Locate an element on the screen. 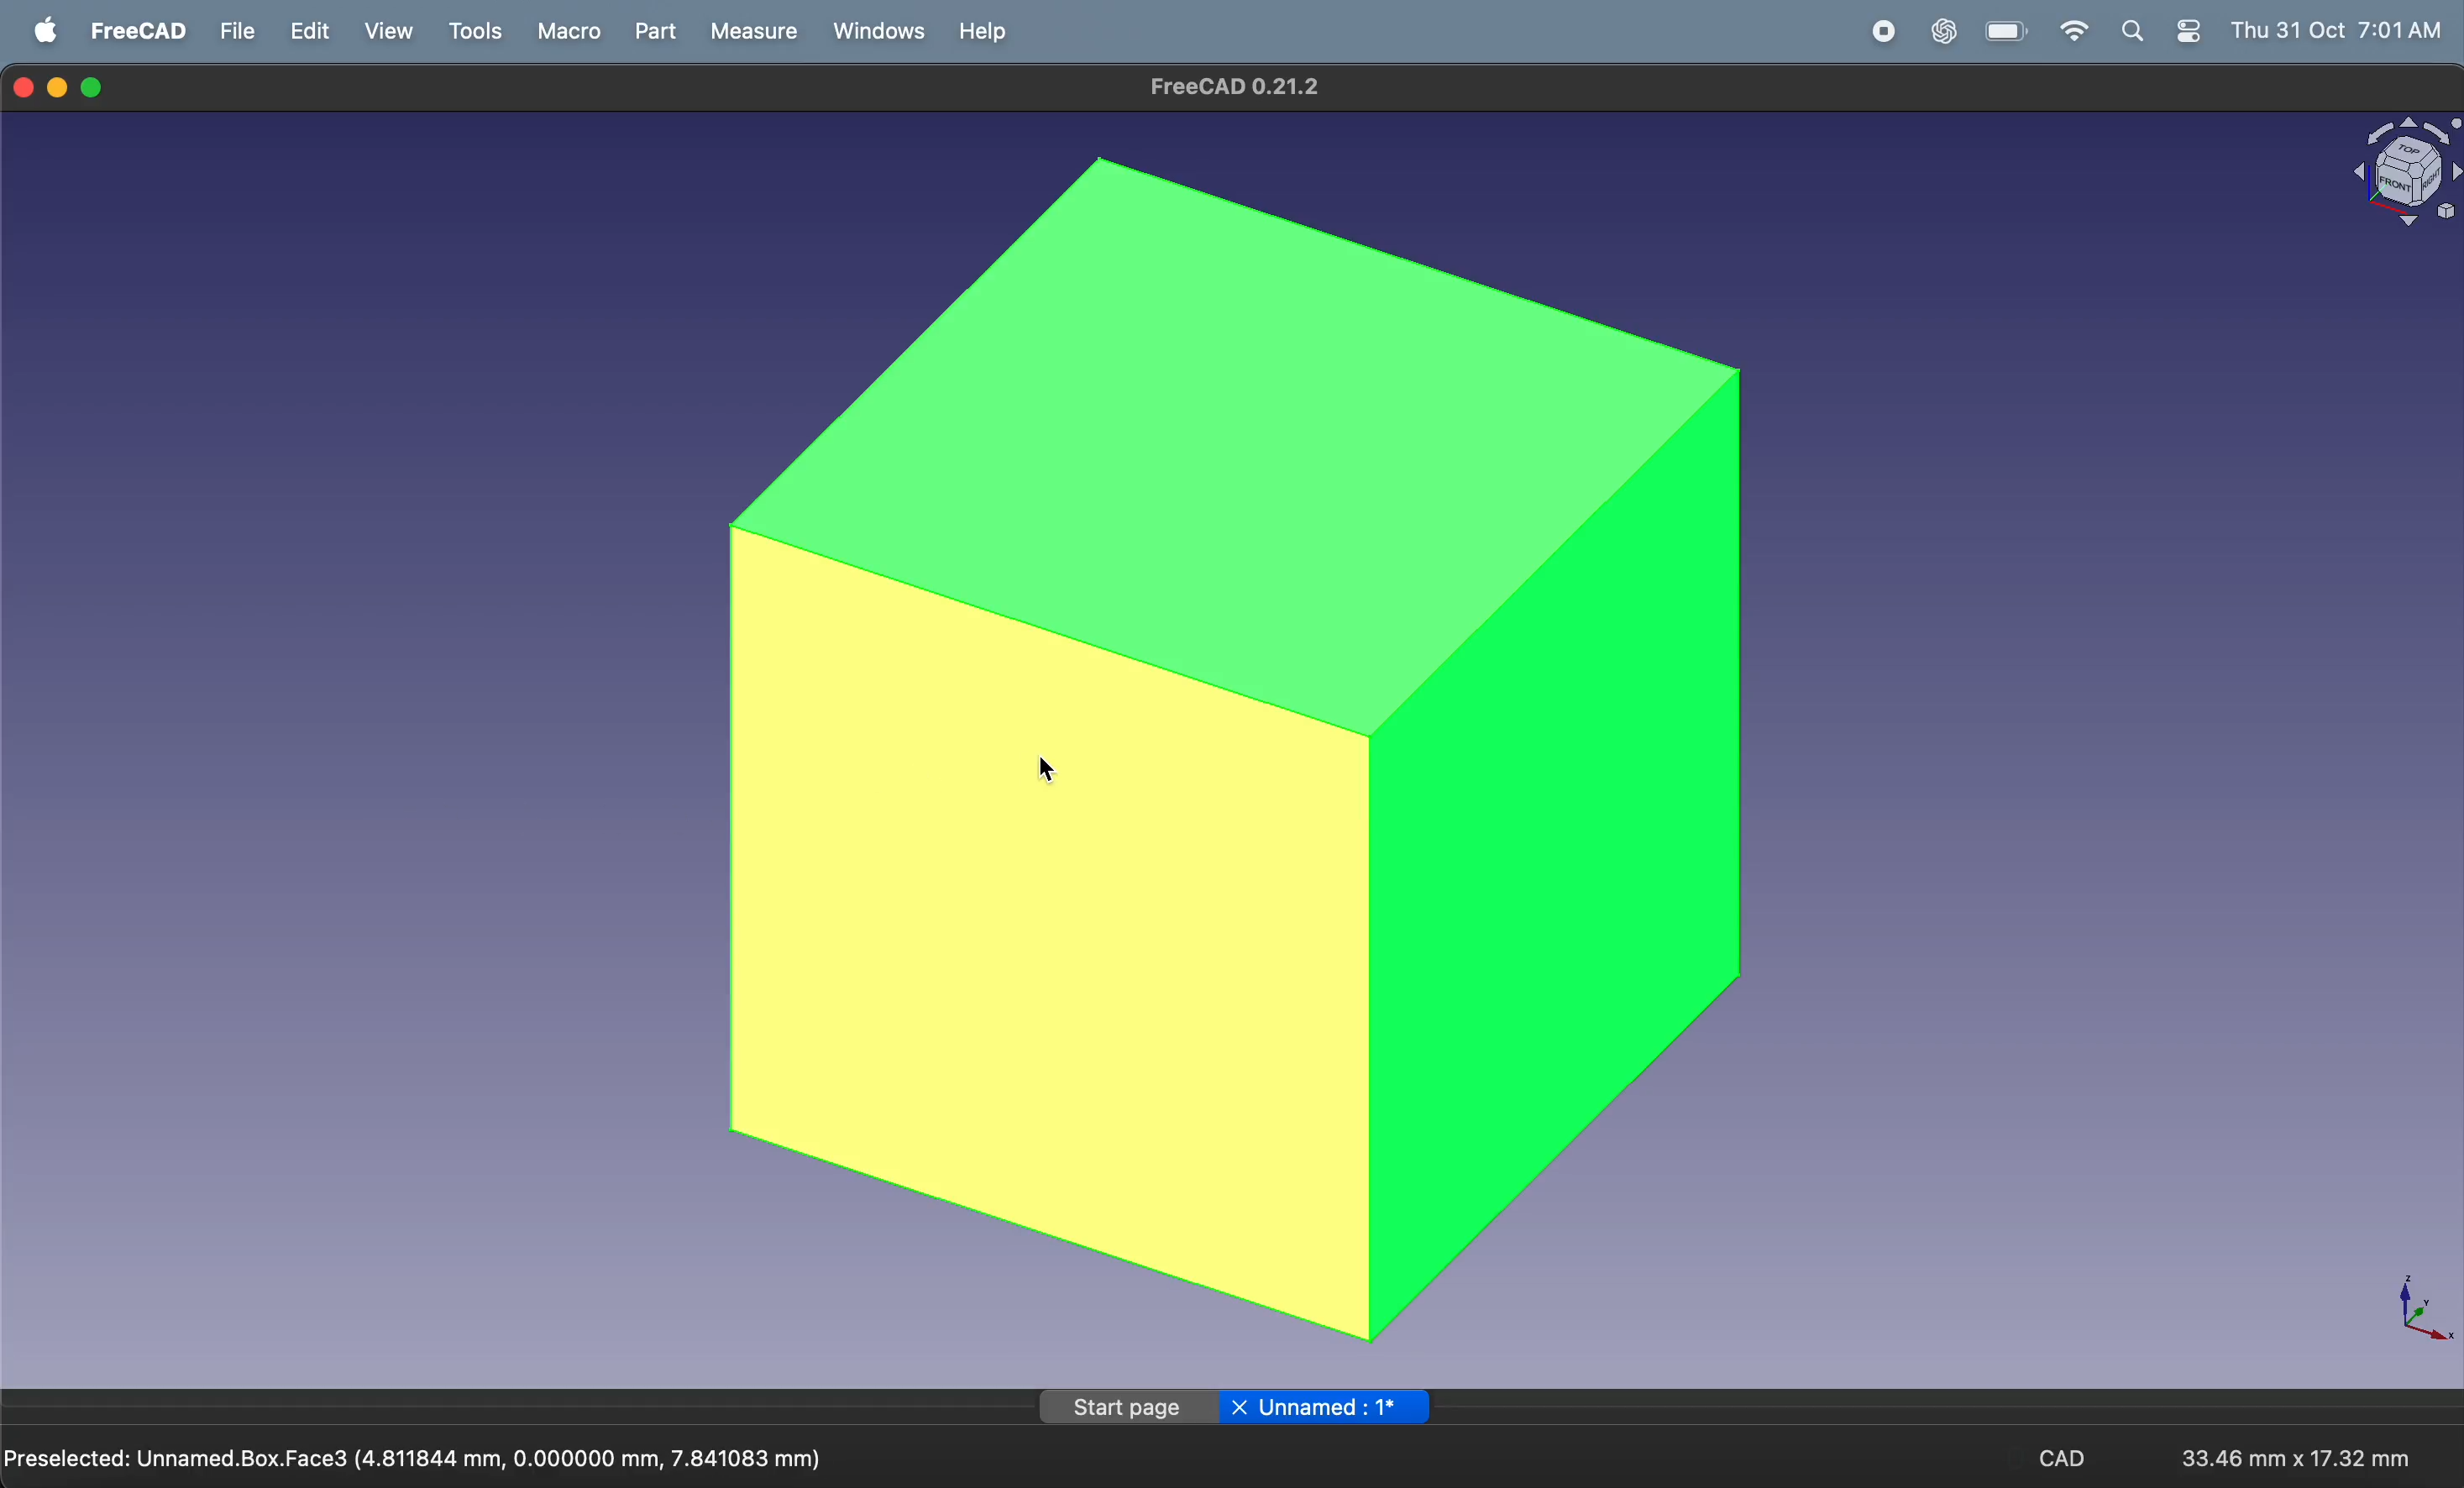  closing window is located at coordinates (24, 85).